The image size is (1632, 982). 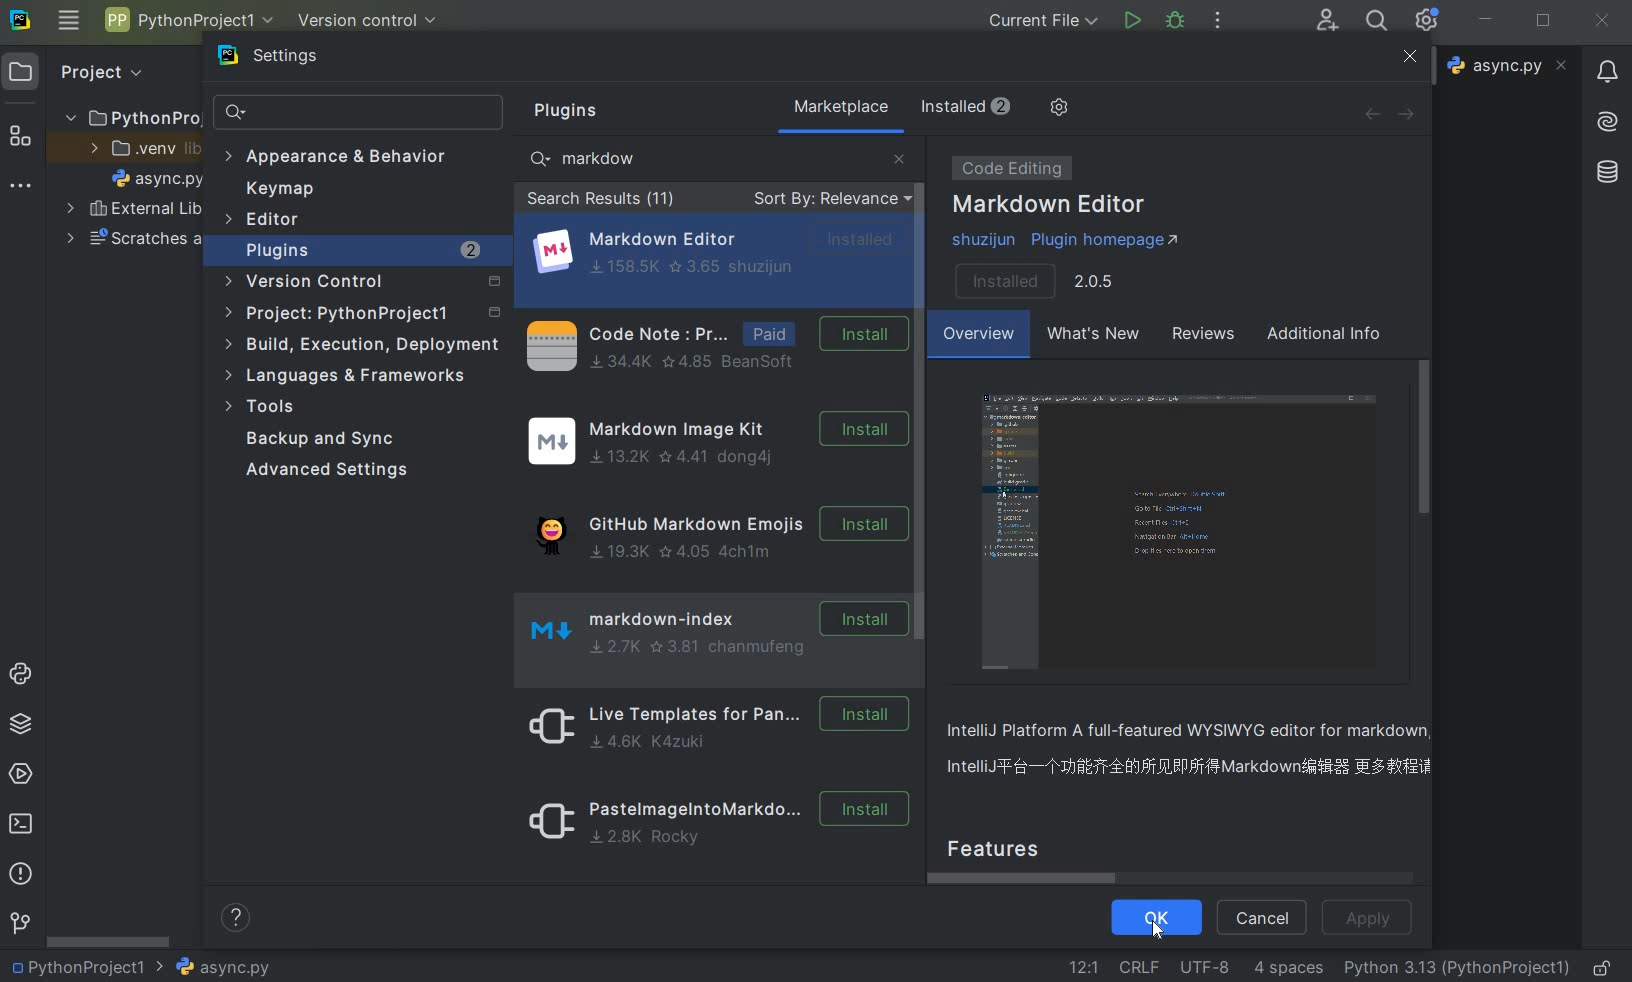 I want to click on project, so click(x=360, y=315).